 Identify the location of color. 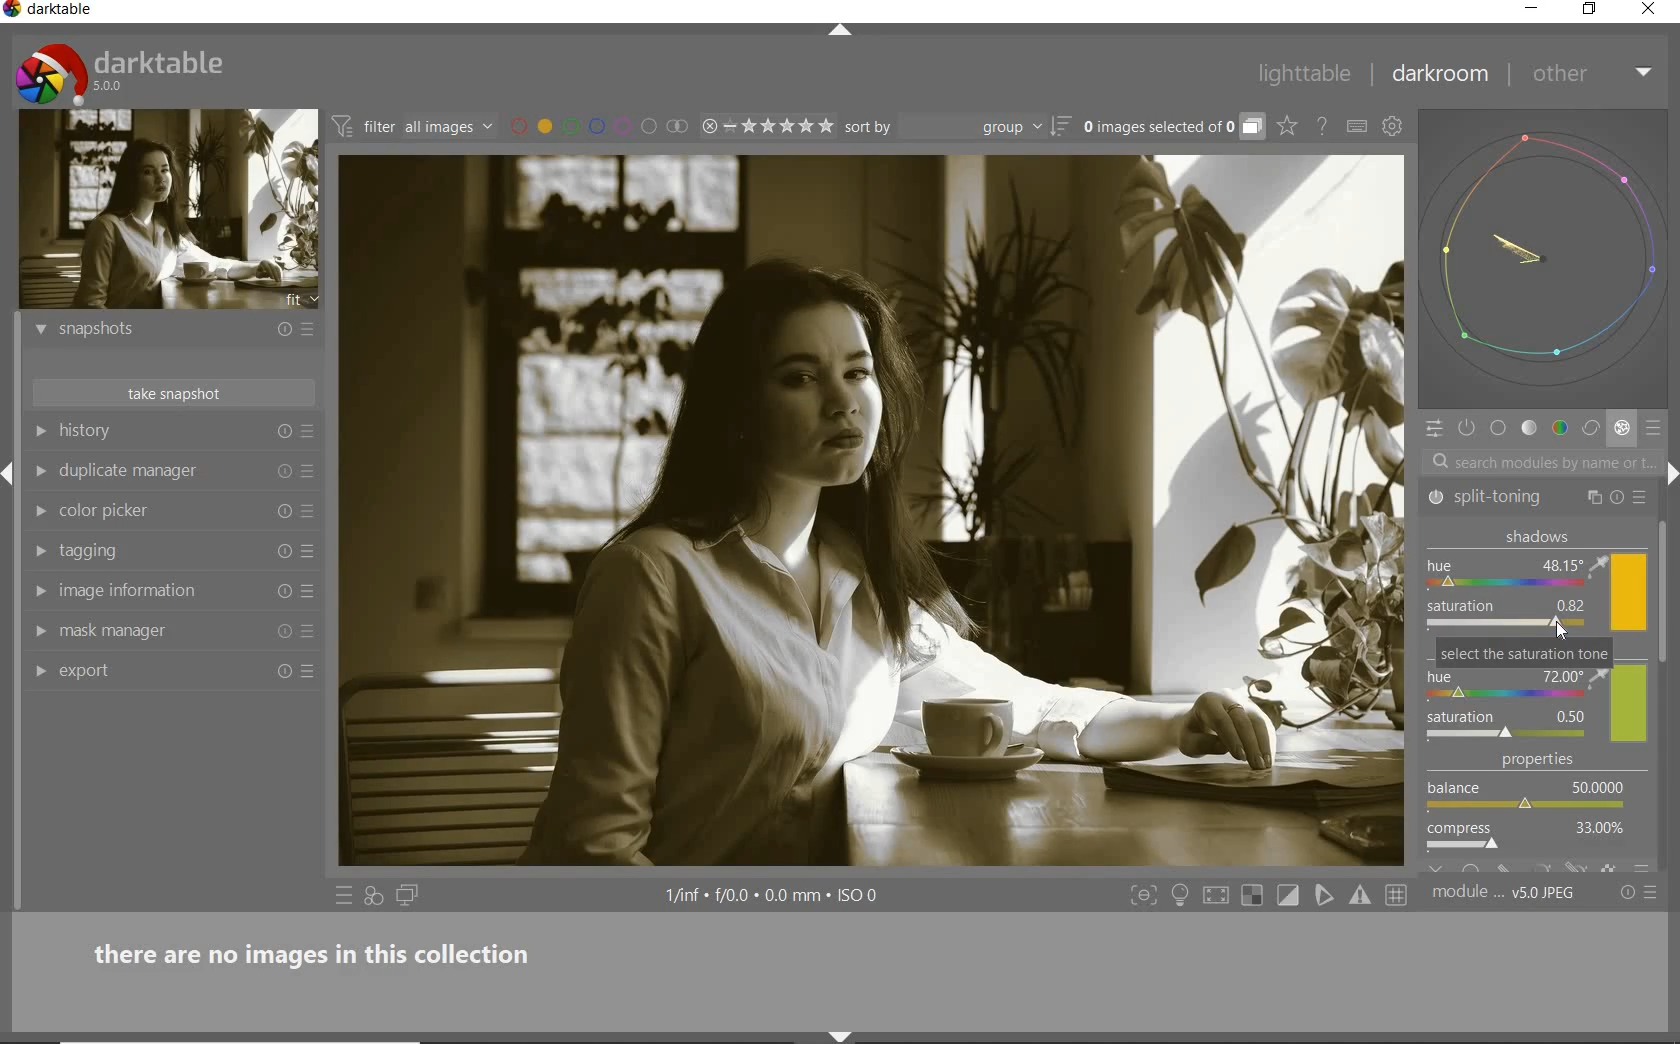
(1559, 429).